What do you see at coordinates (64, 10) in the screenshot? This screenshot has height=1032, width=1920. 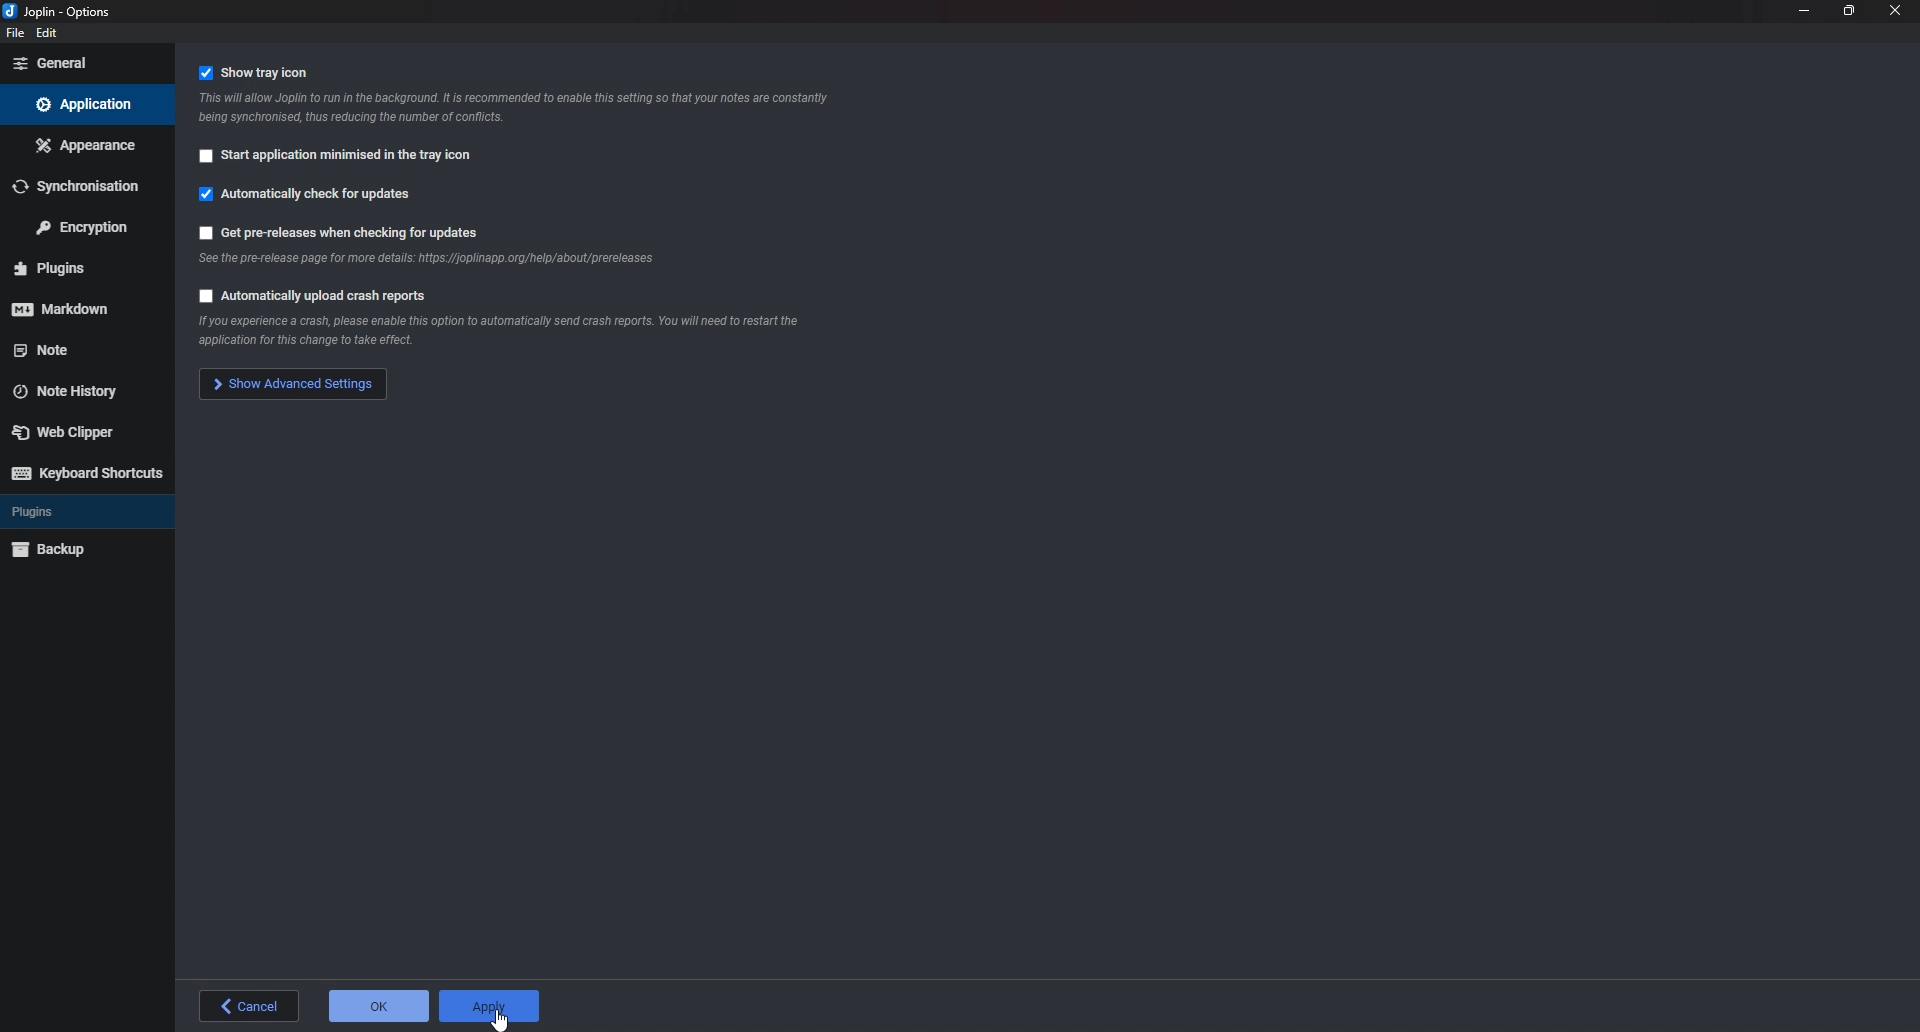 I see `joplin` at bounding box center [64, 10].